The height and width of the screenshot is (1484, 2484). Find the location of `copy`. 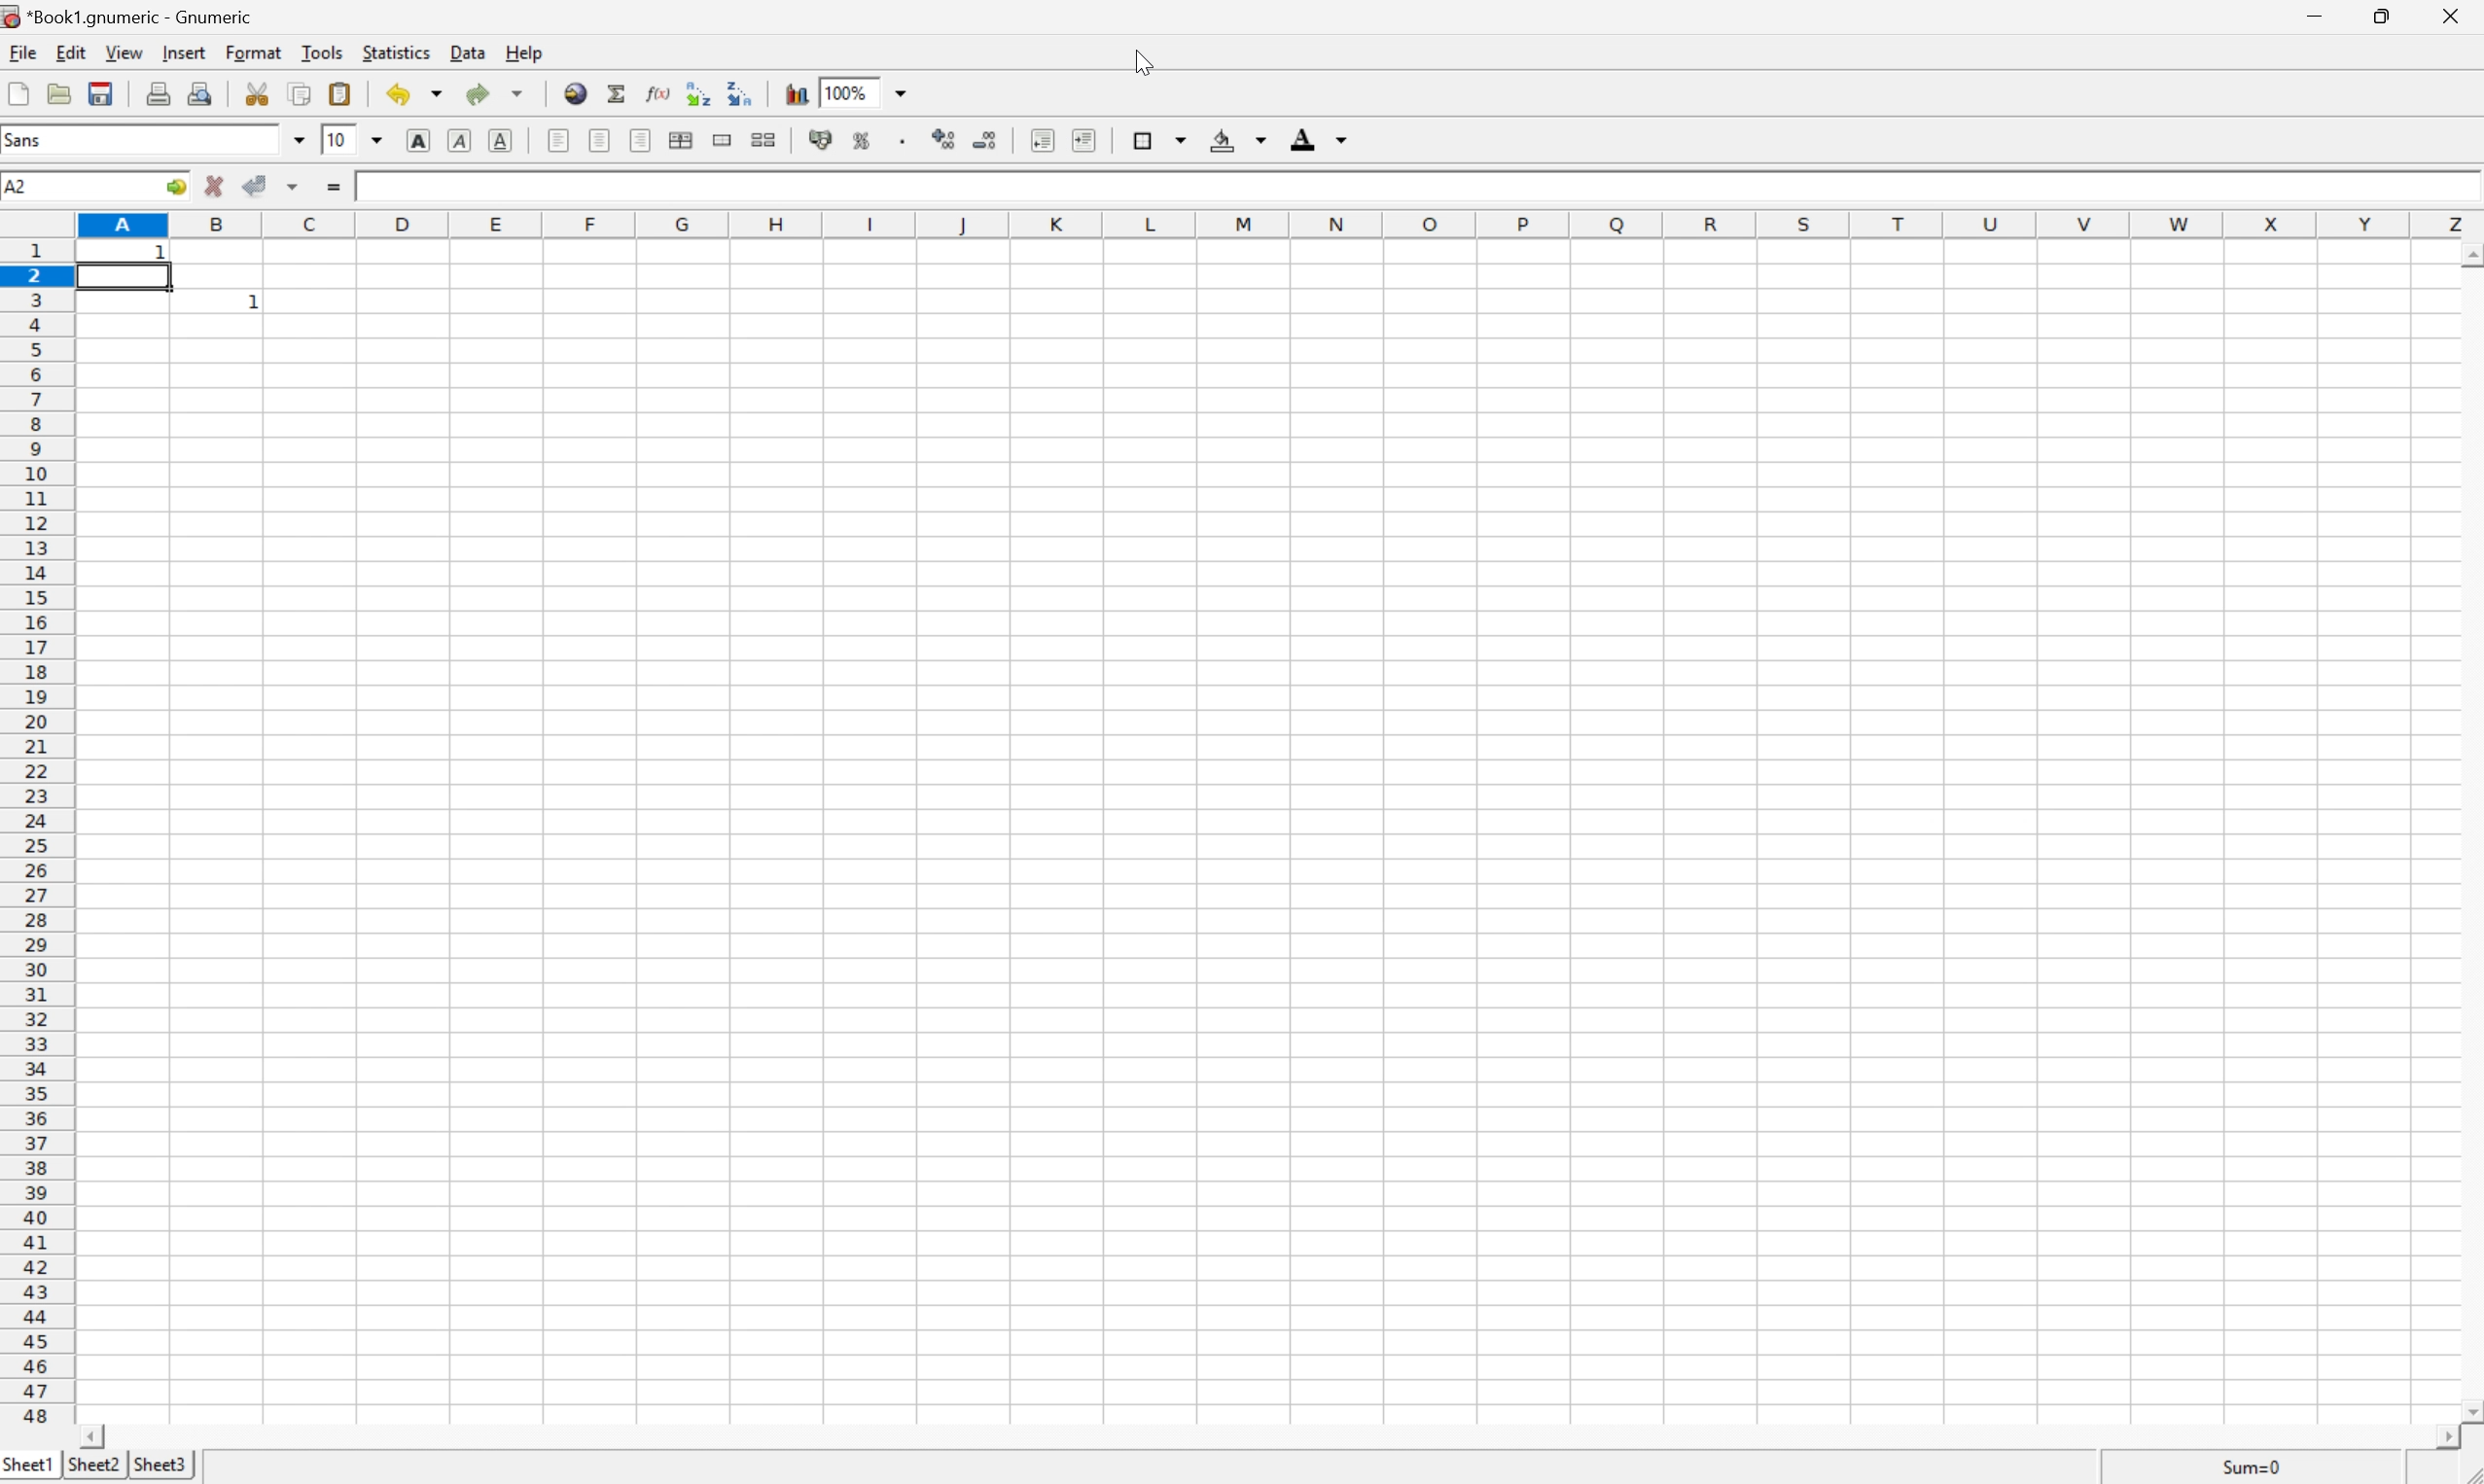

copy is located at coordinates (303, 89).